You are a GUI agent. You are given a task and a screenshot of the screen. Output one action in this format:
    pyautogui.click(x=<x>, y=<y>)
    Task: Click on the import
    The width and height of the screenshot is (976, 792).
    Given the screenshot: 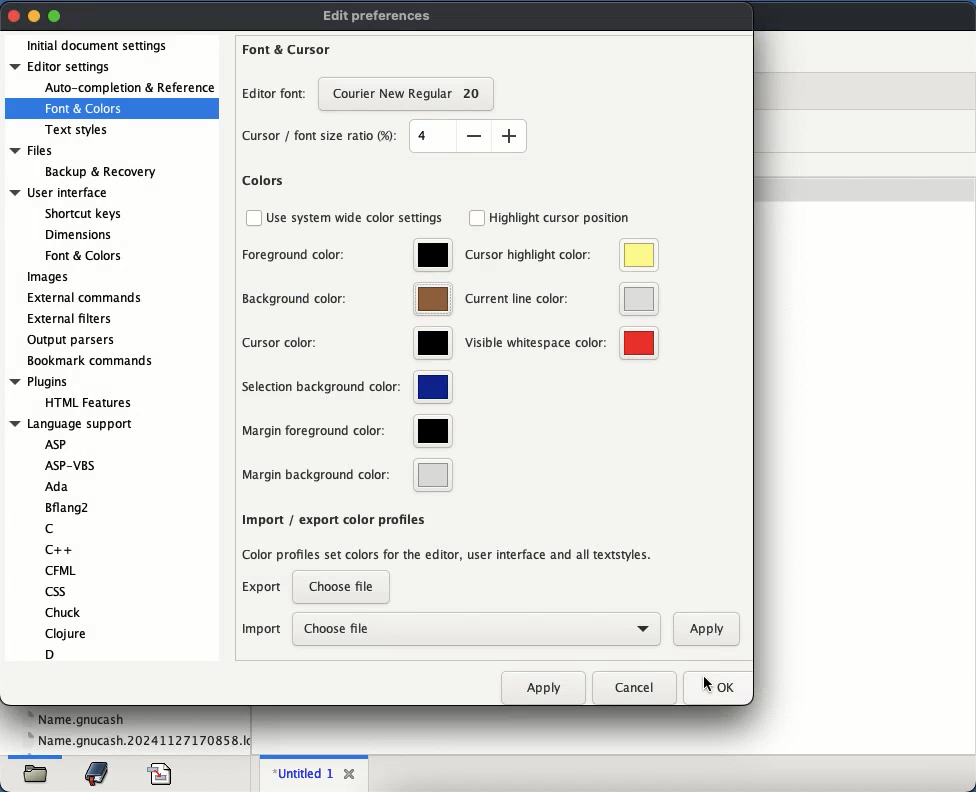 What is the action you would take?
    pyautogui.click(x=261, y=630)
    